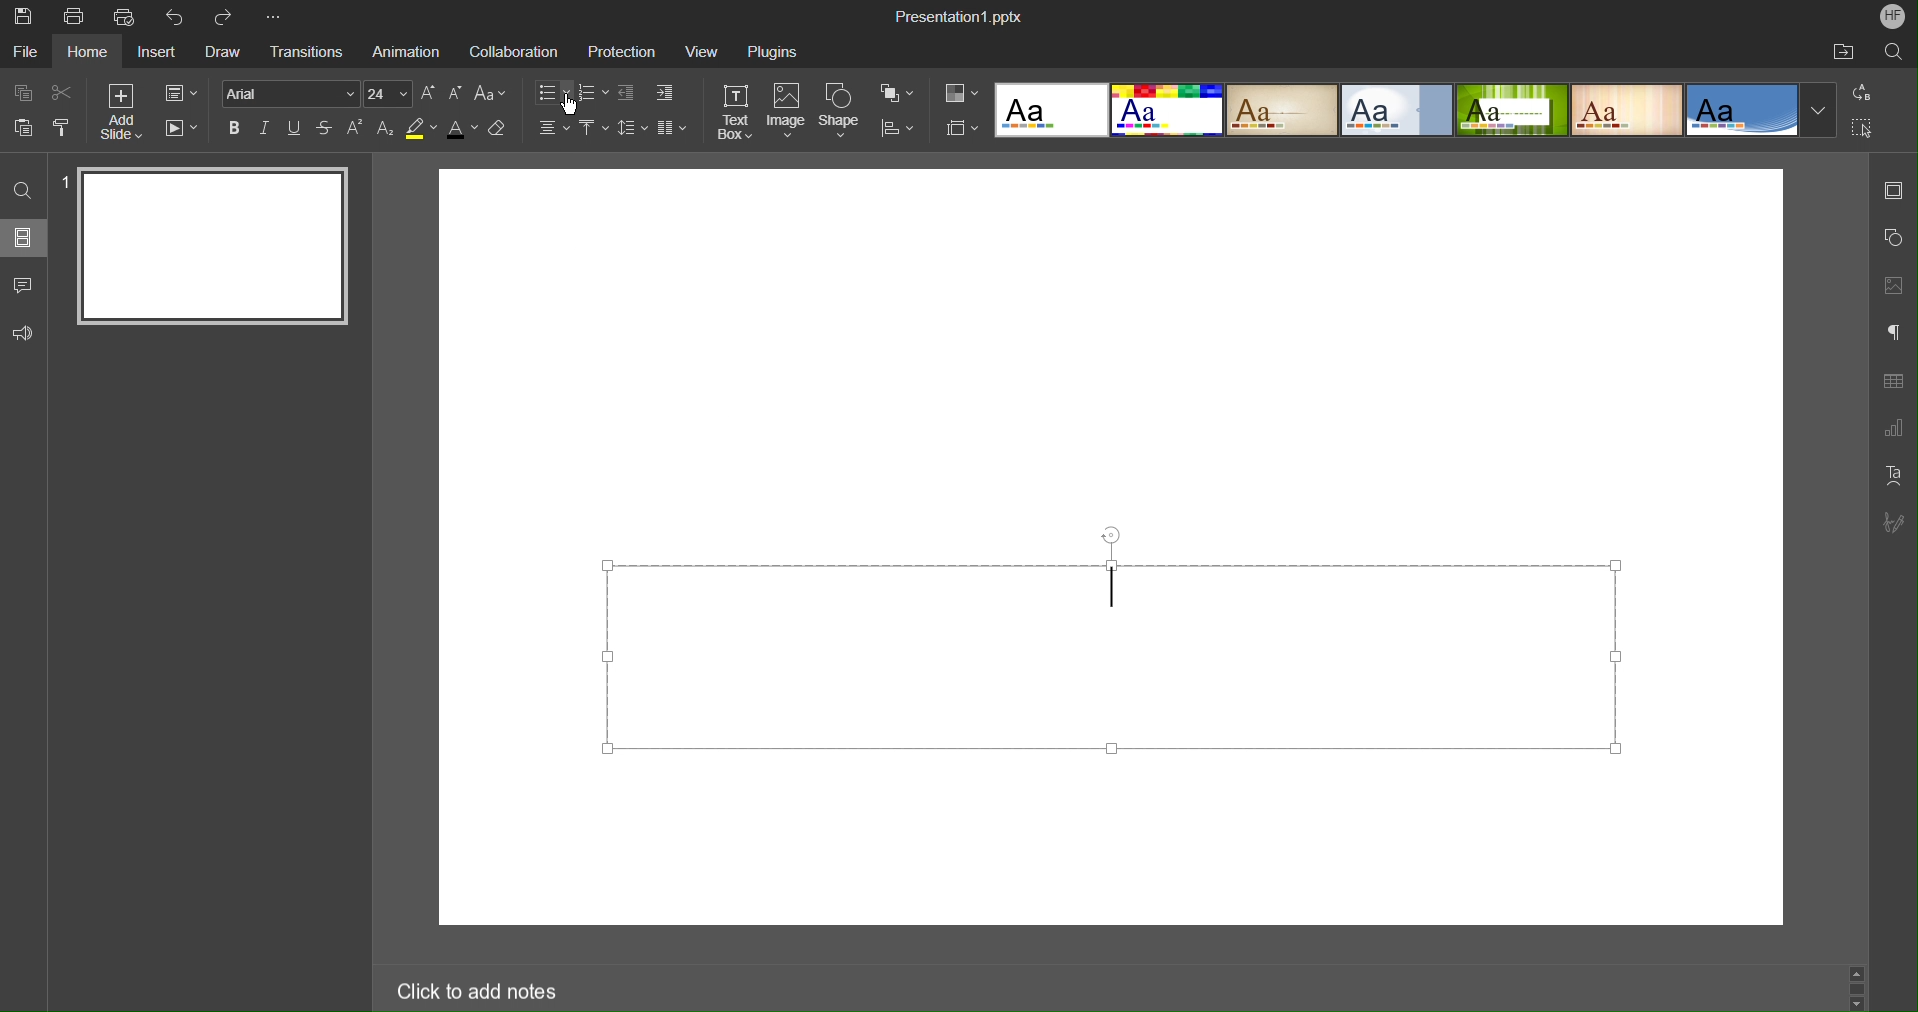 This screenshot has width=1918, height=1012. I want to click on Line Spacing, so click(633, 129).